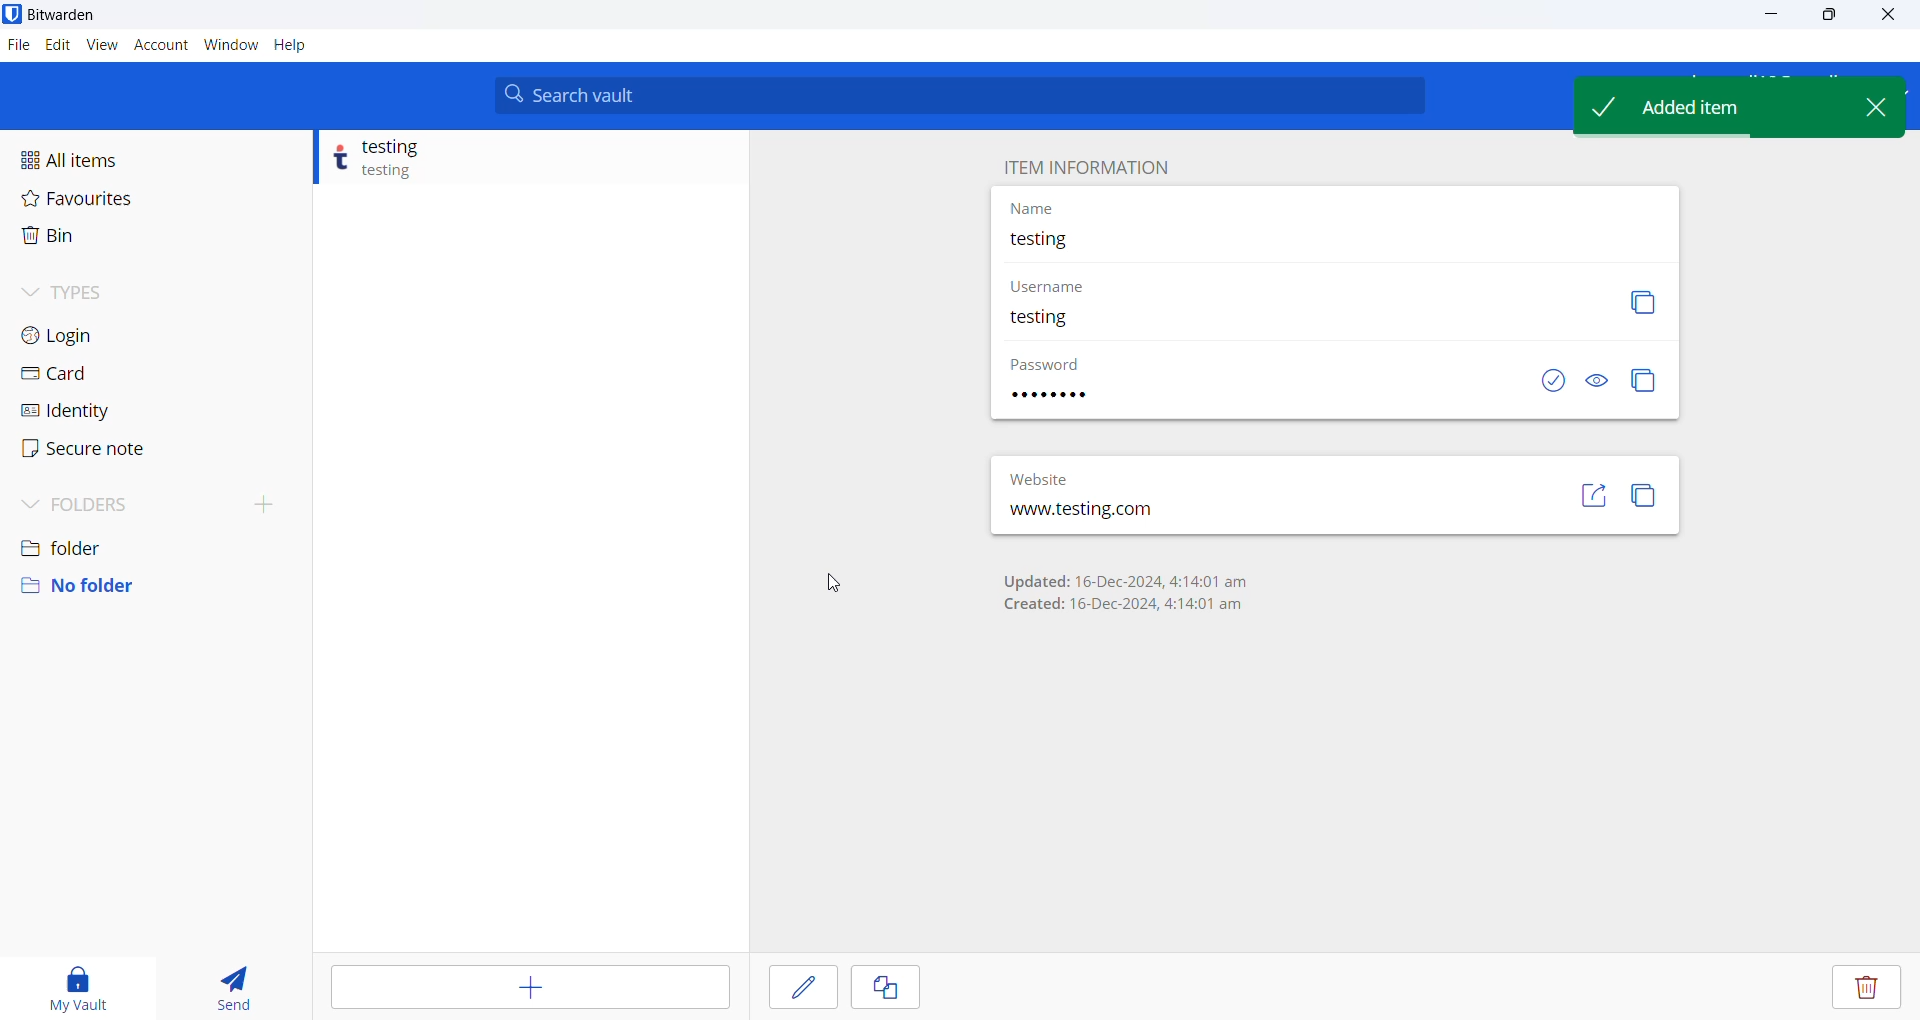  Describe the element at coordinates (104, 374) in the screenshot. I see `card` at that location.